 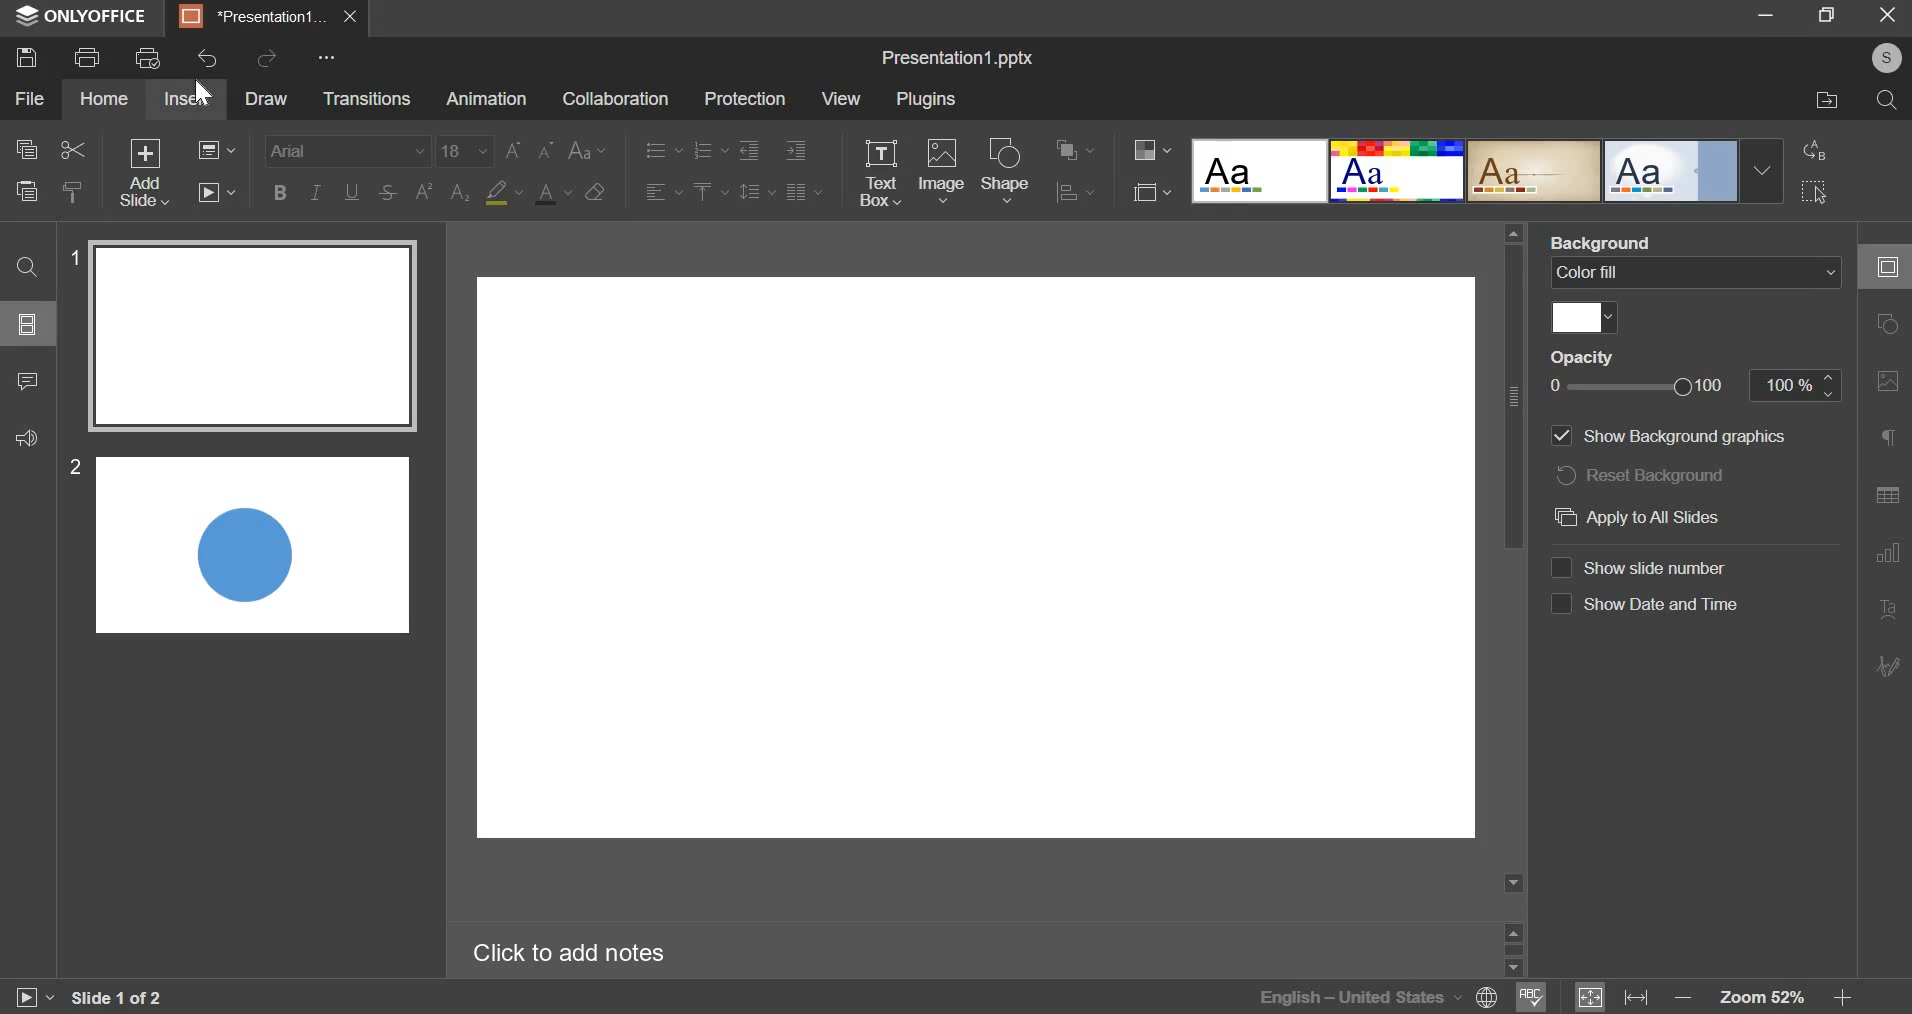 I want to click on Scrollbar, so click(x=1516, y=950).